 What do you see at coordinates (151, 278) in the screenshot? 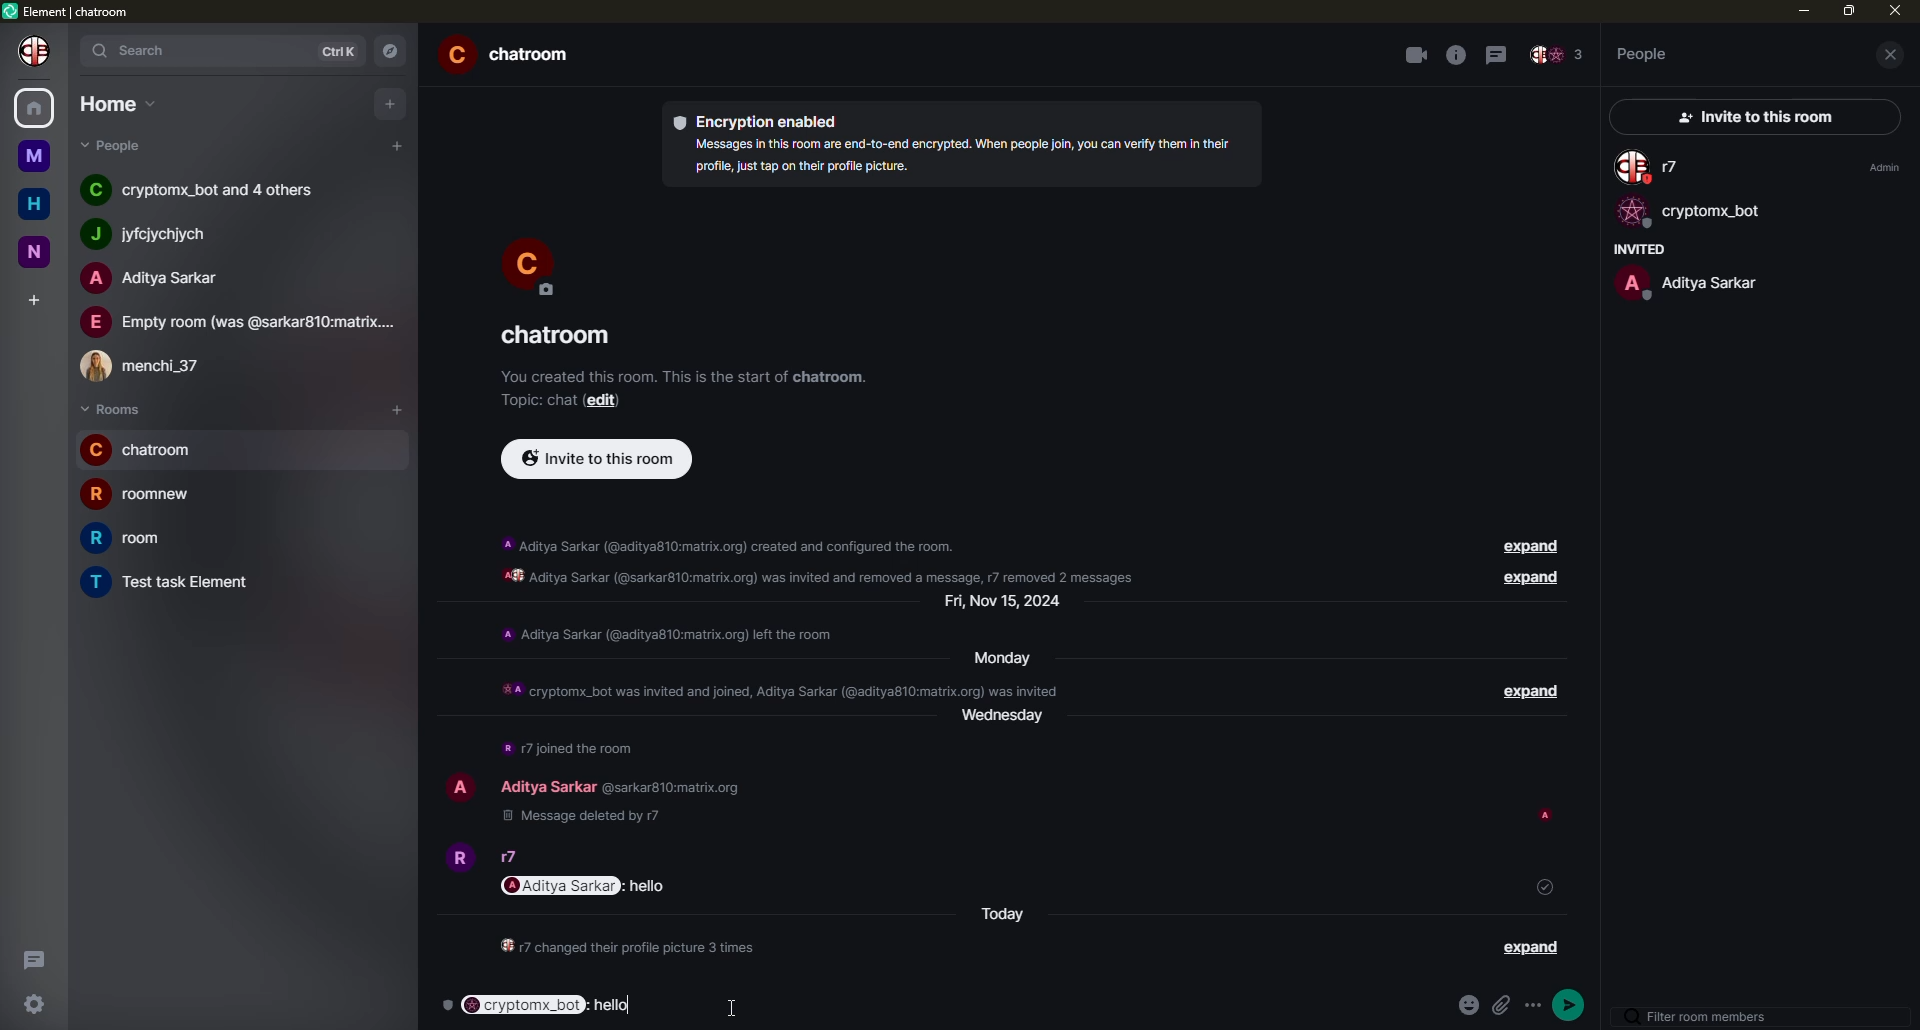
I see `people` at bounding box center [151, 278].